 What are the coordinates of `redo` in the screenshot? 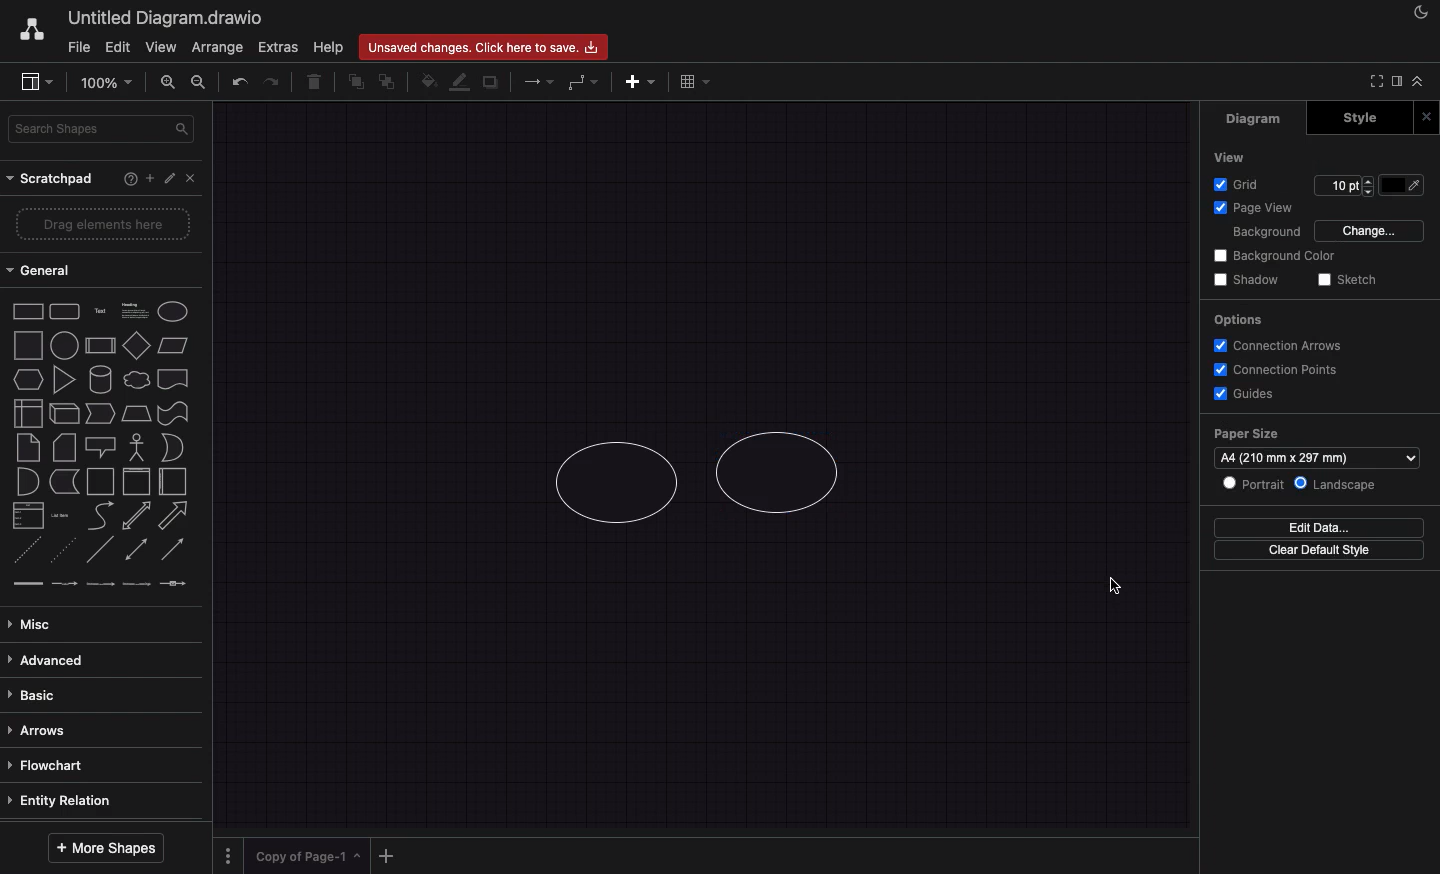 It's located at (273, 81).